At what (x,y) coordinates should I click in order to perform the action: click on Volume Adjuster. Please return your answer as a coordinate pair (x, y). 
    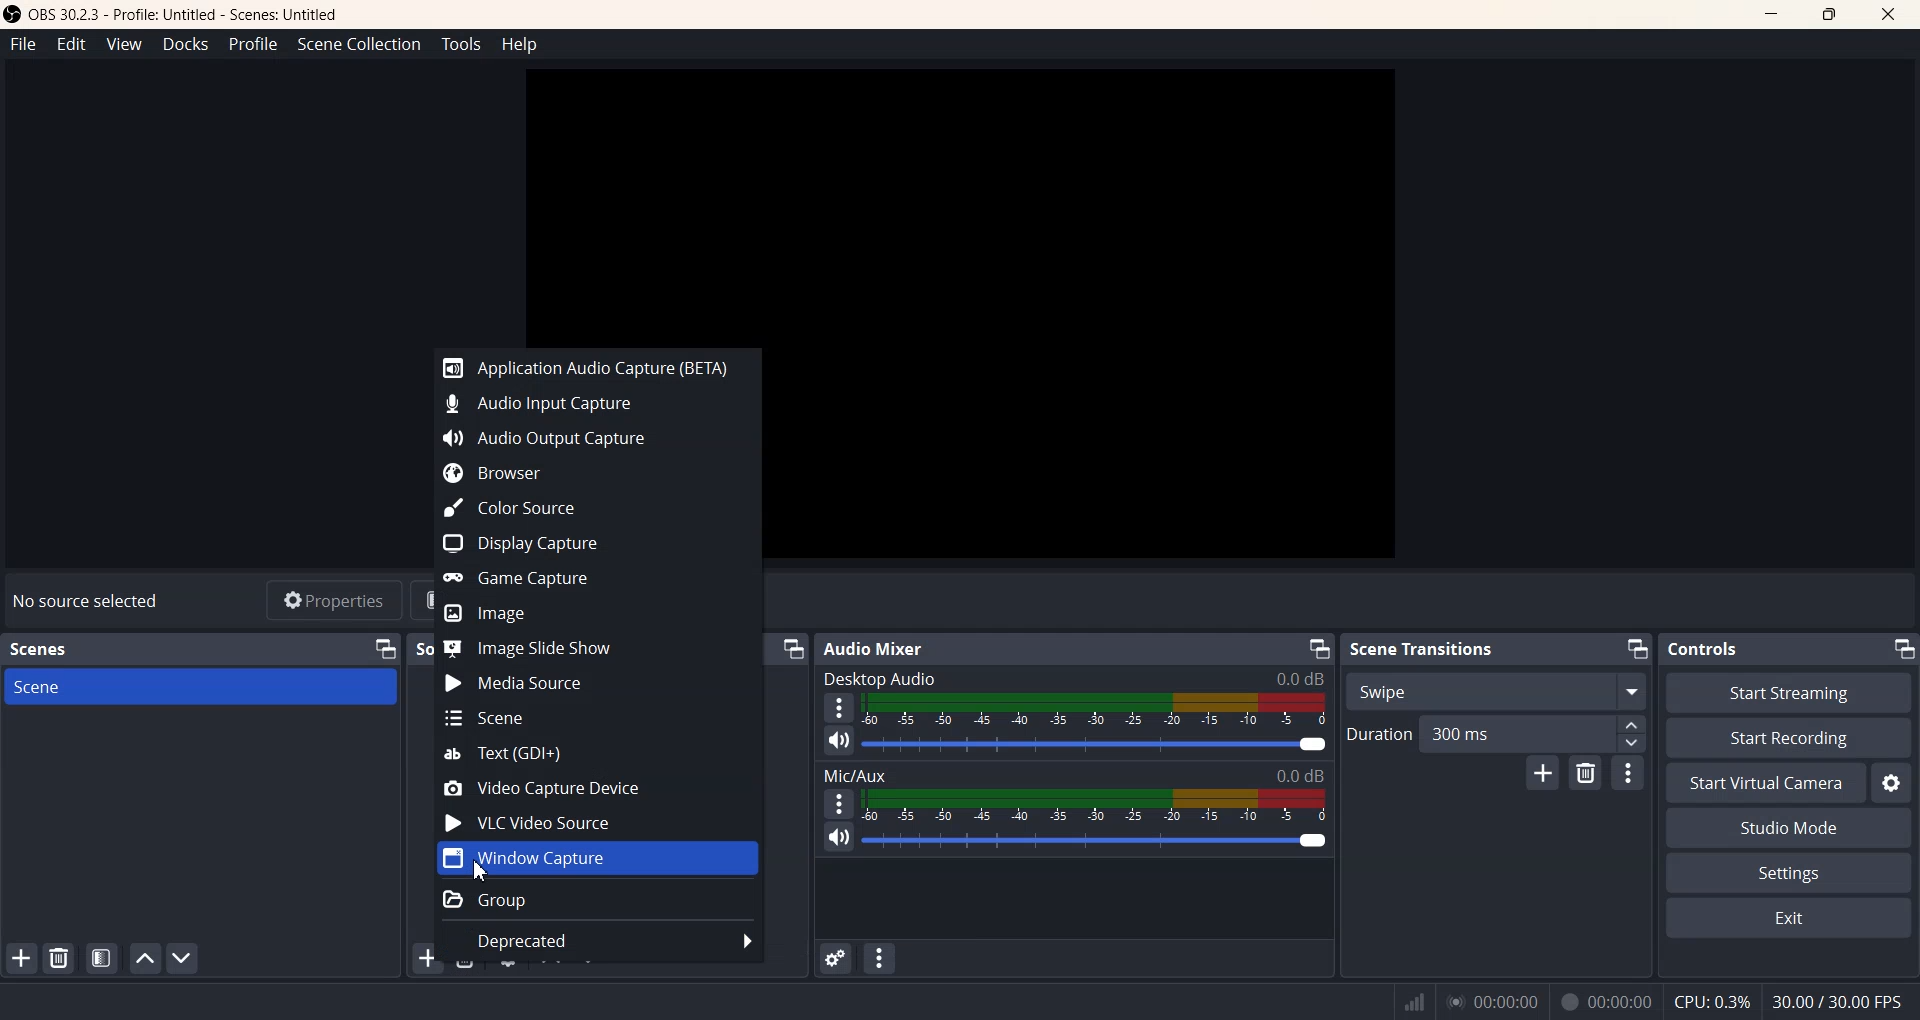
    Looking at the image, I should click on (1095, 744).